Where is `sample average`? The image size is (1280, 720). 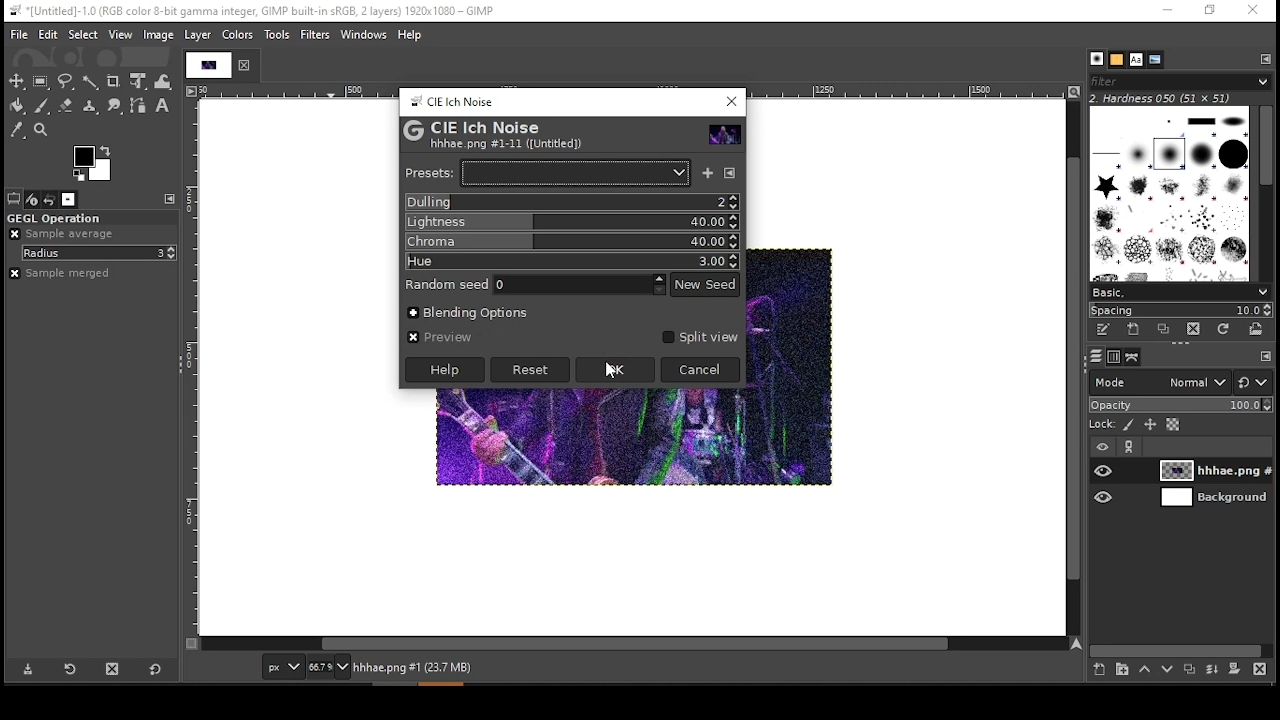
sample average is located at coordinates (64, 234).